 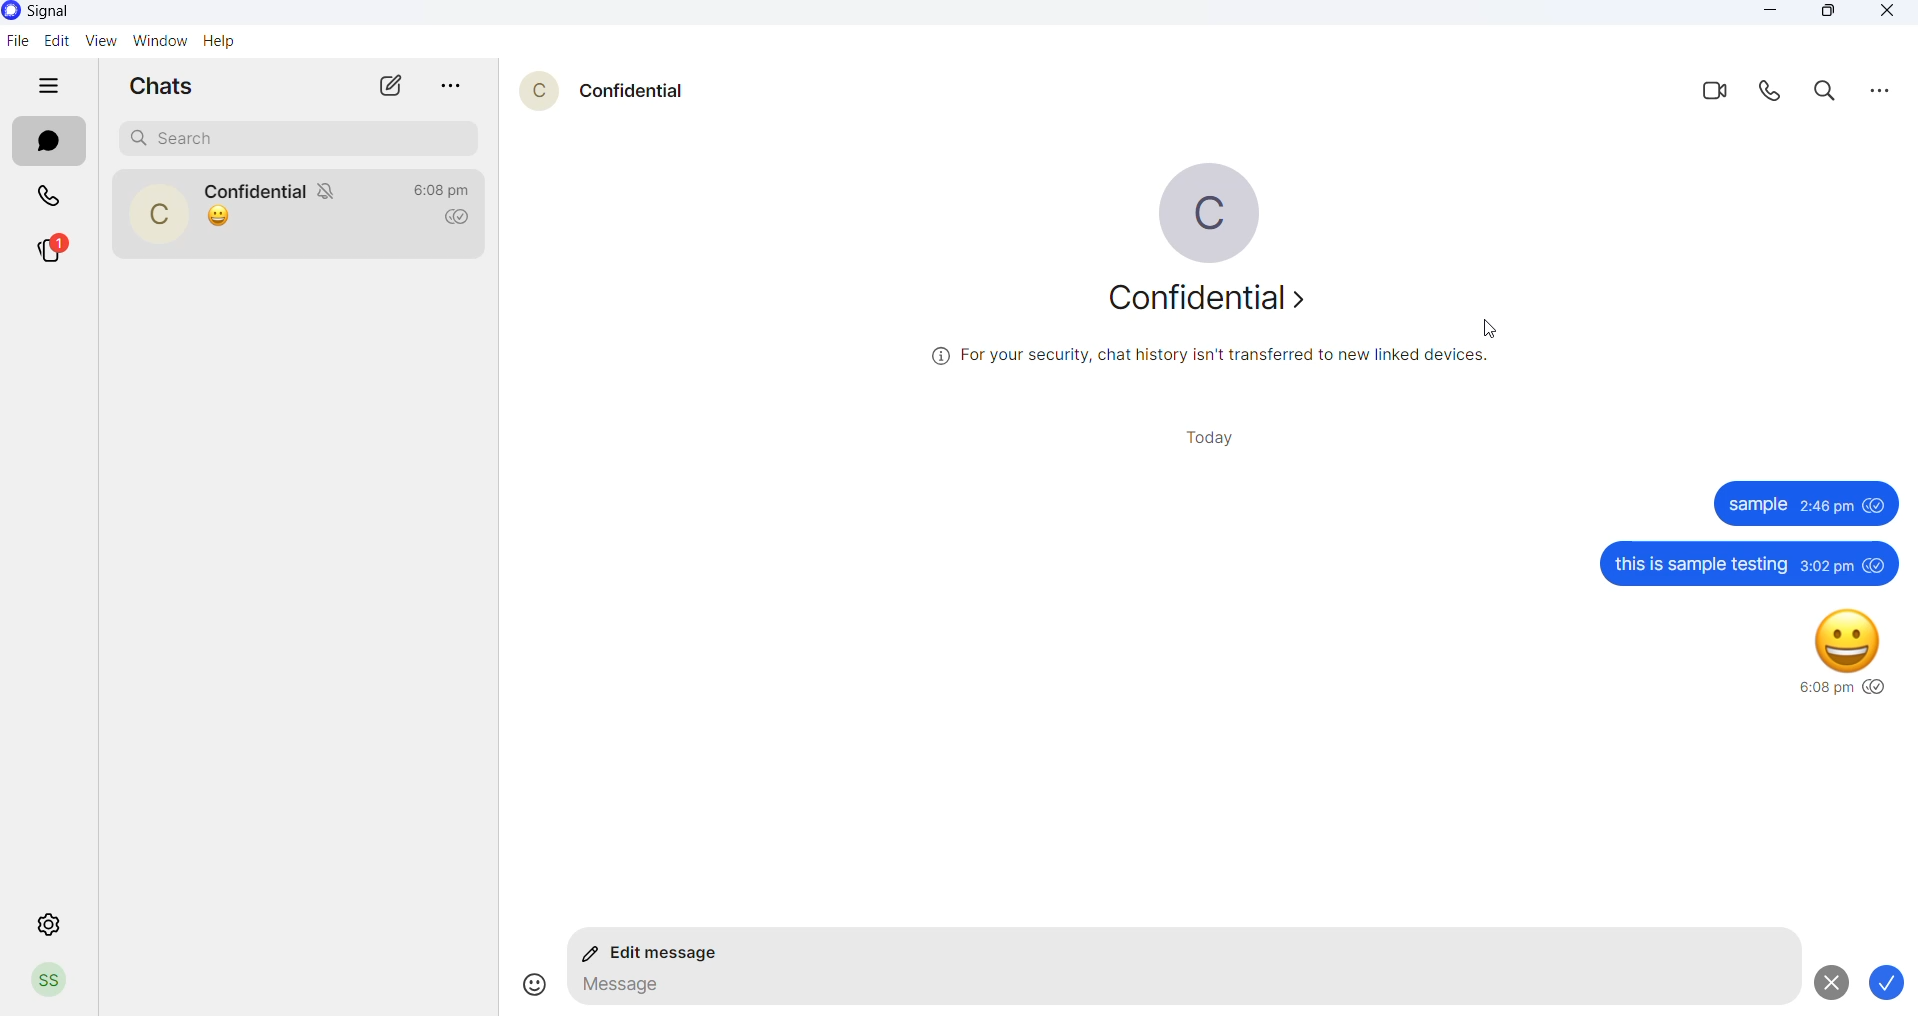 I want to click on profile picture, so click(x=529, y=87).